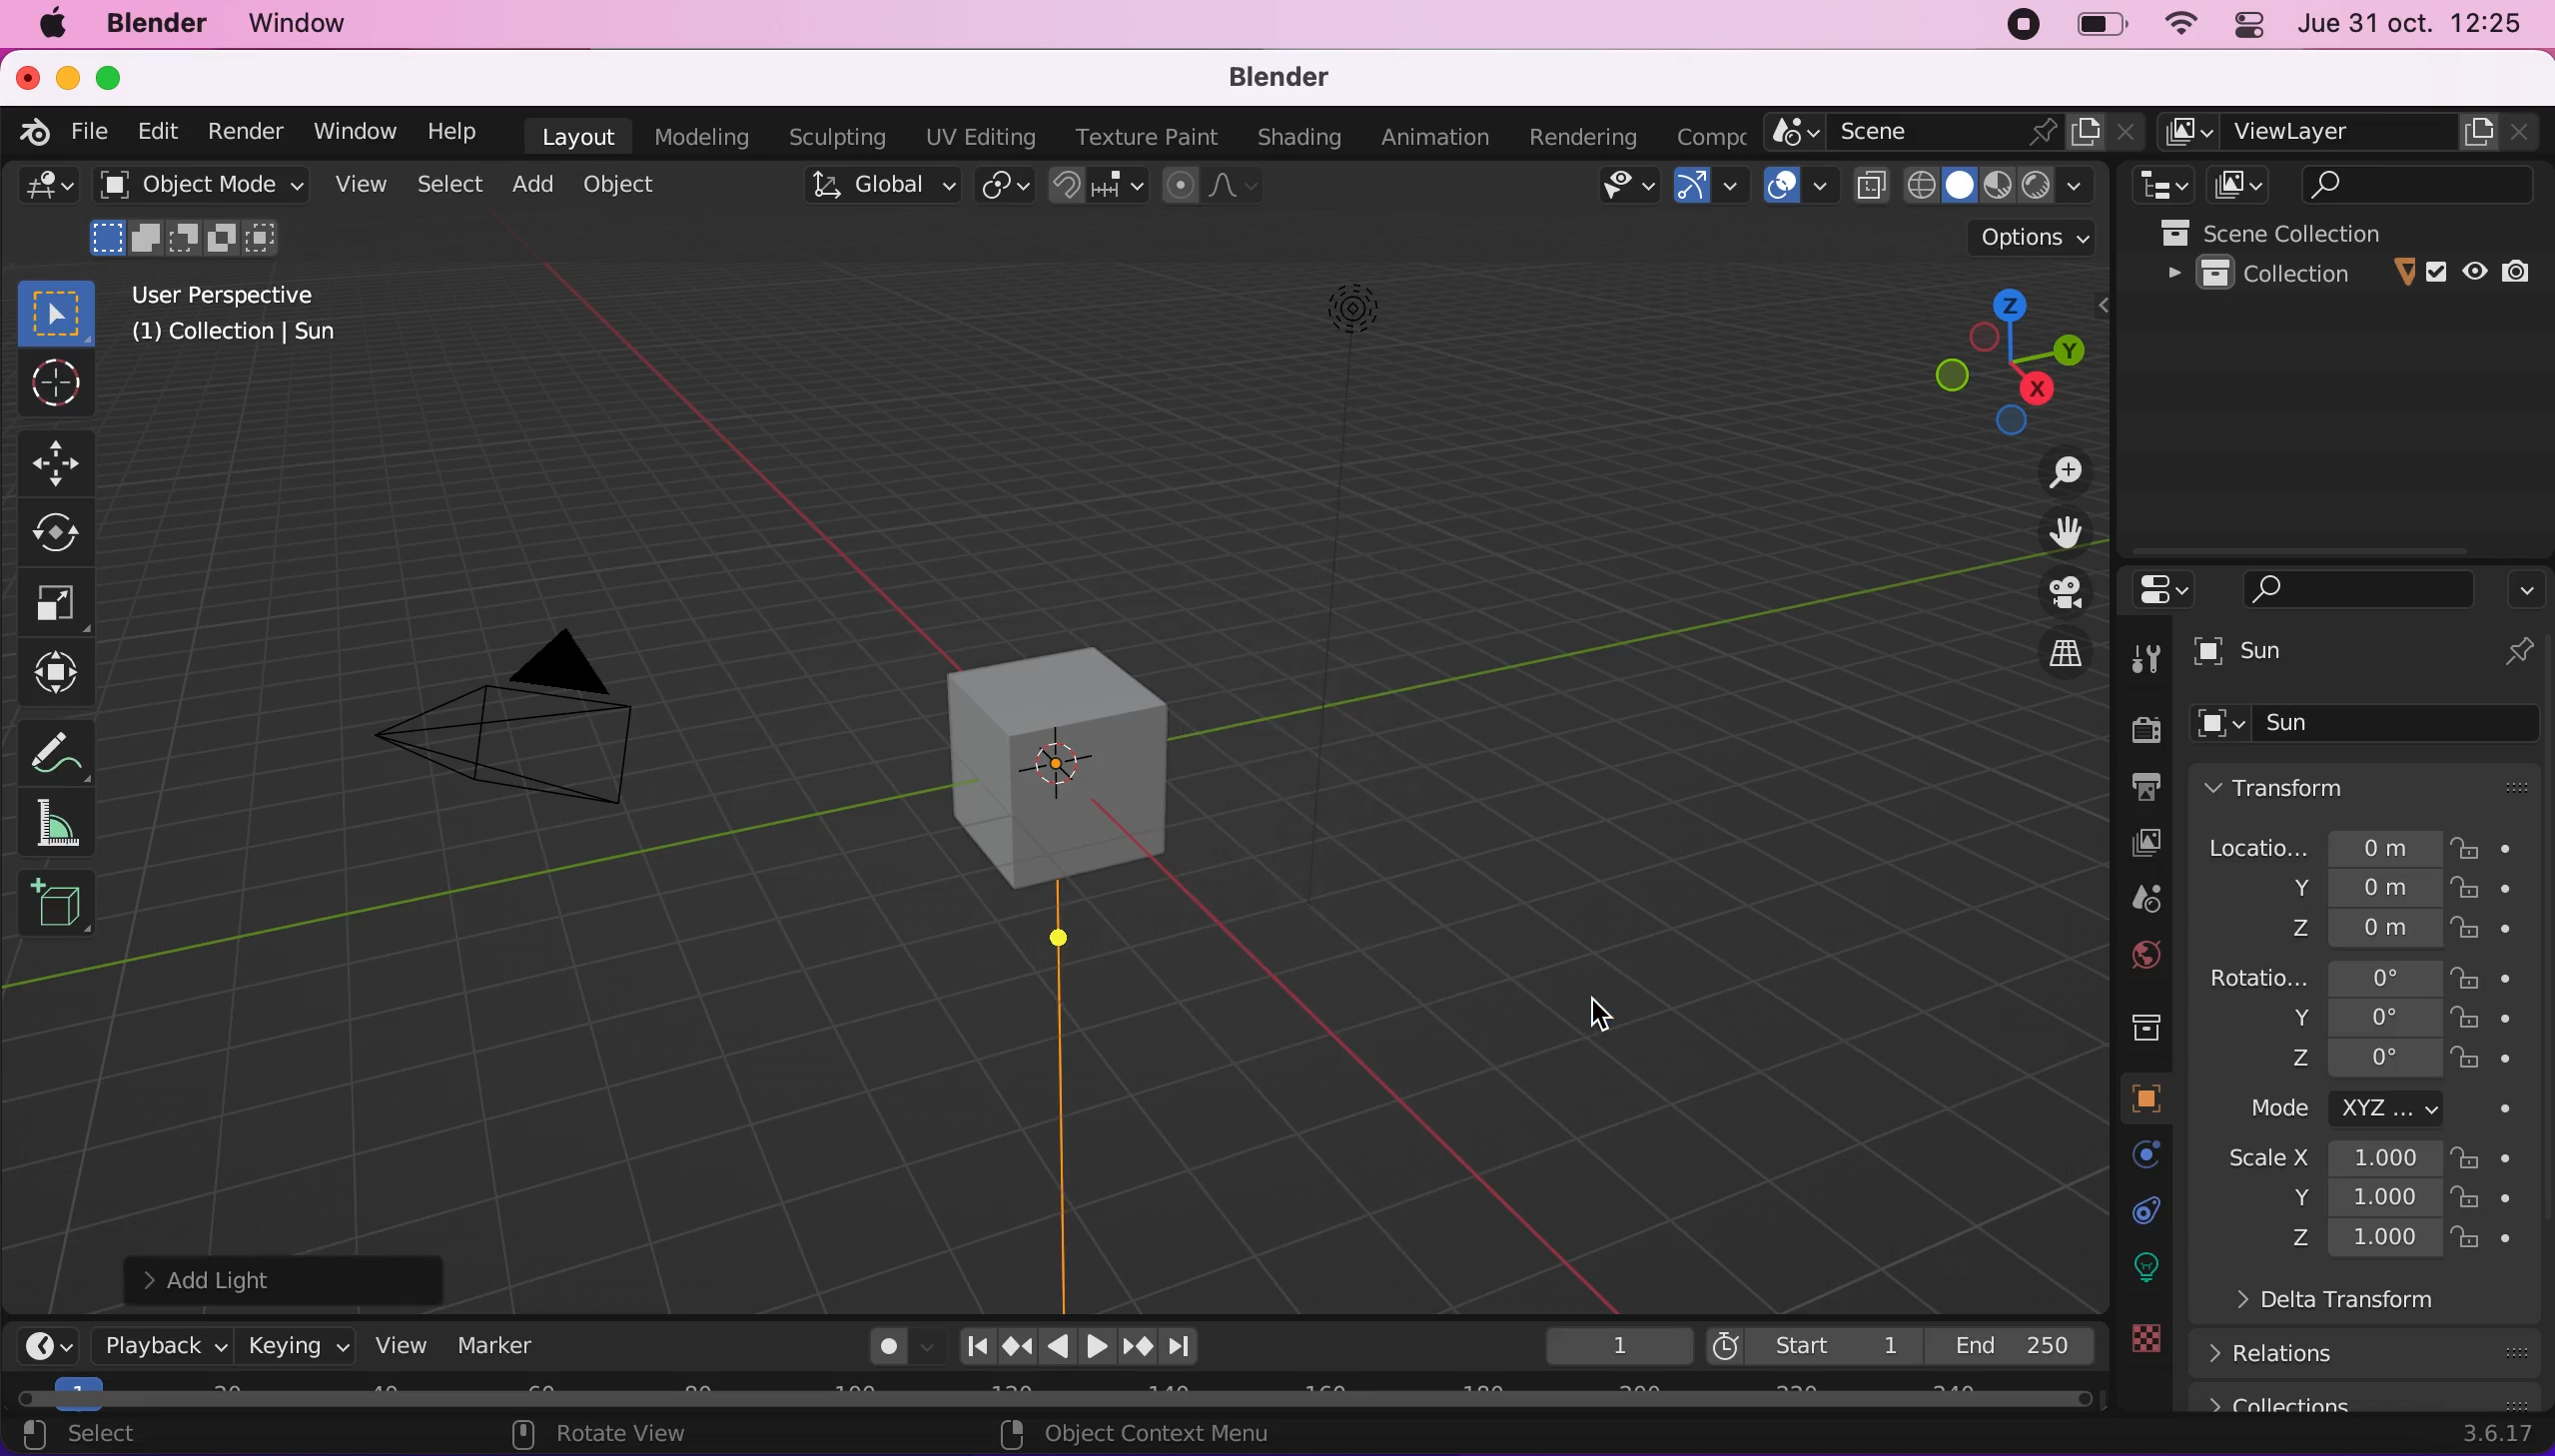 The height and width of the screenshot is (1456, 2555). I want to click on physics, so click(2138, 1266).